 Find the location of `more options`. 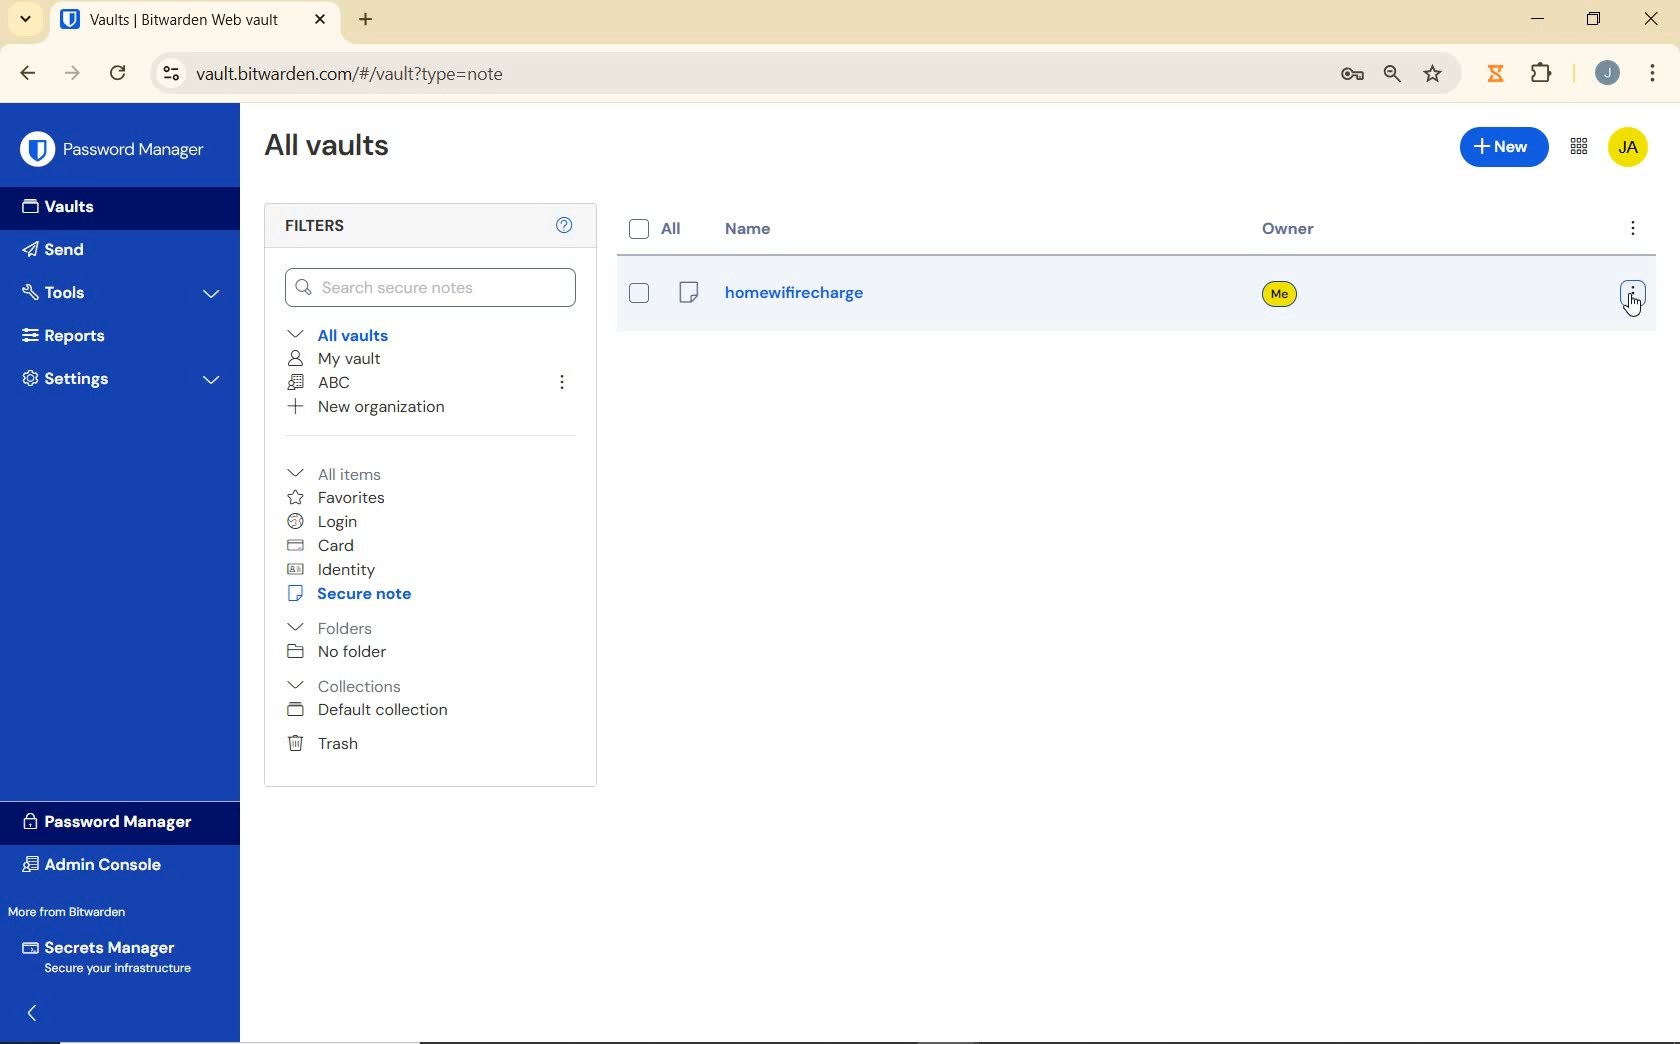

more options is located at coordinates (1631, 230).